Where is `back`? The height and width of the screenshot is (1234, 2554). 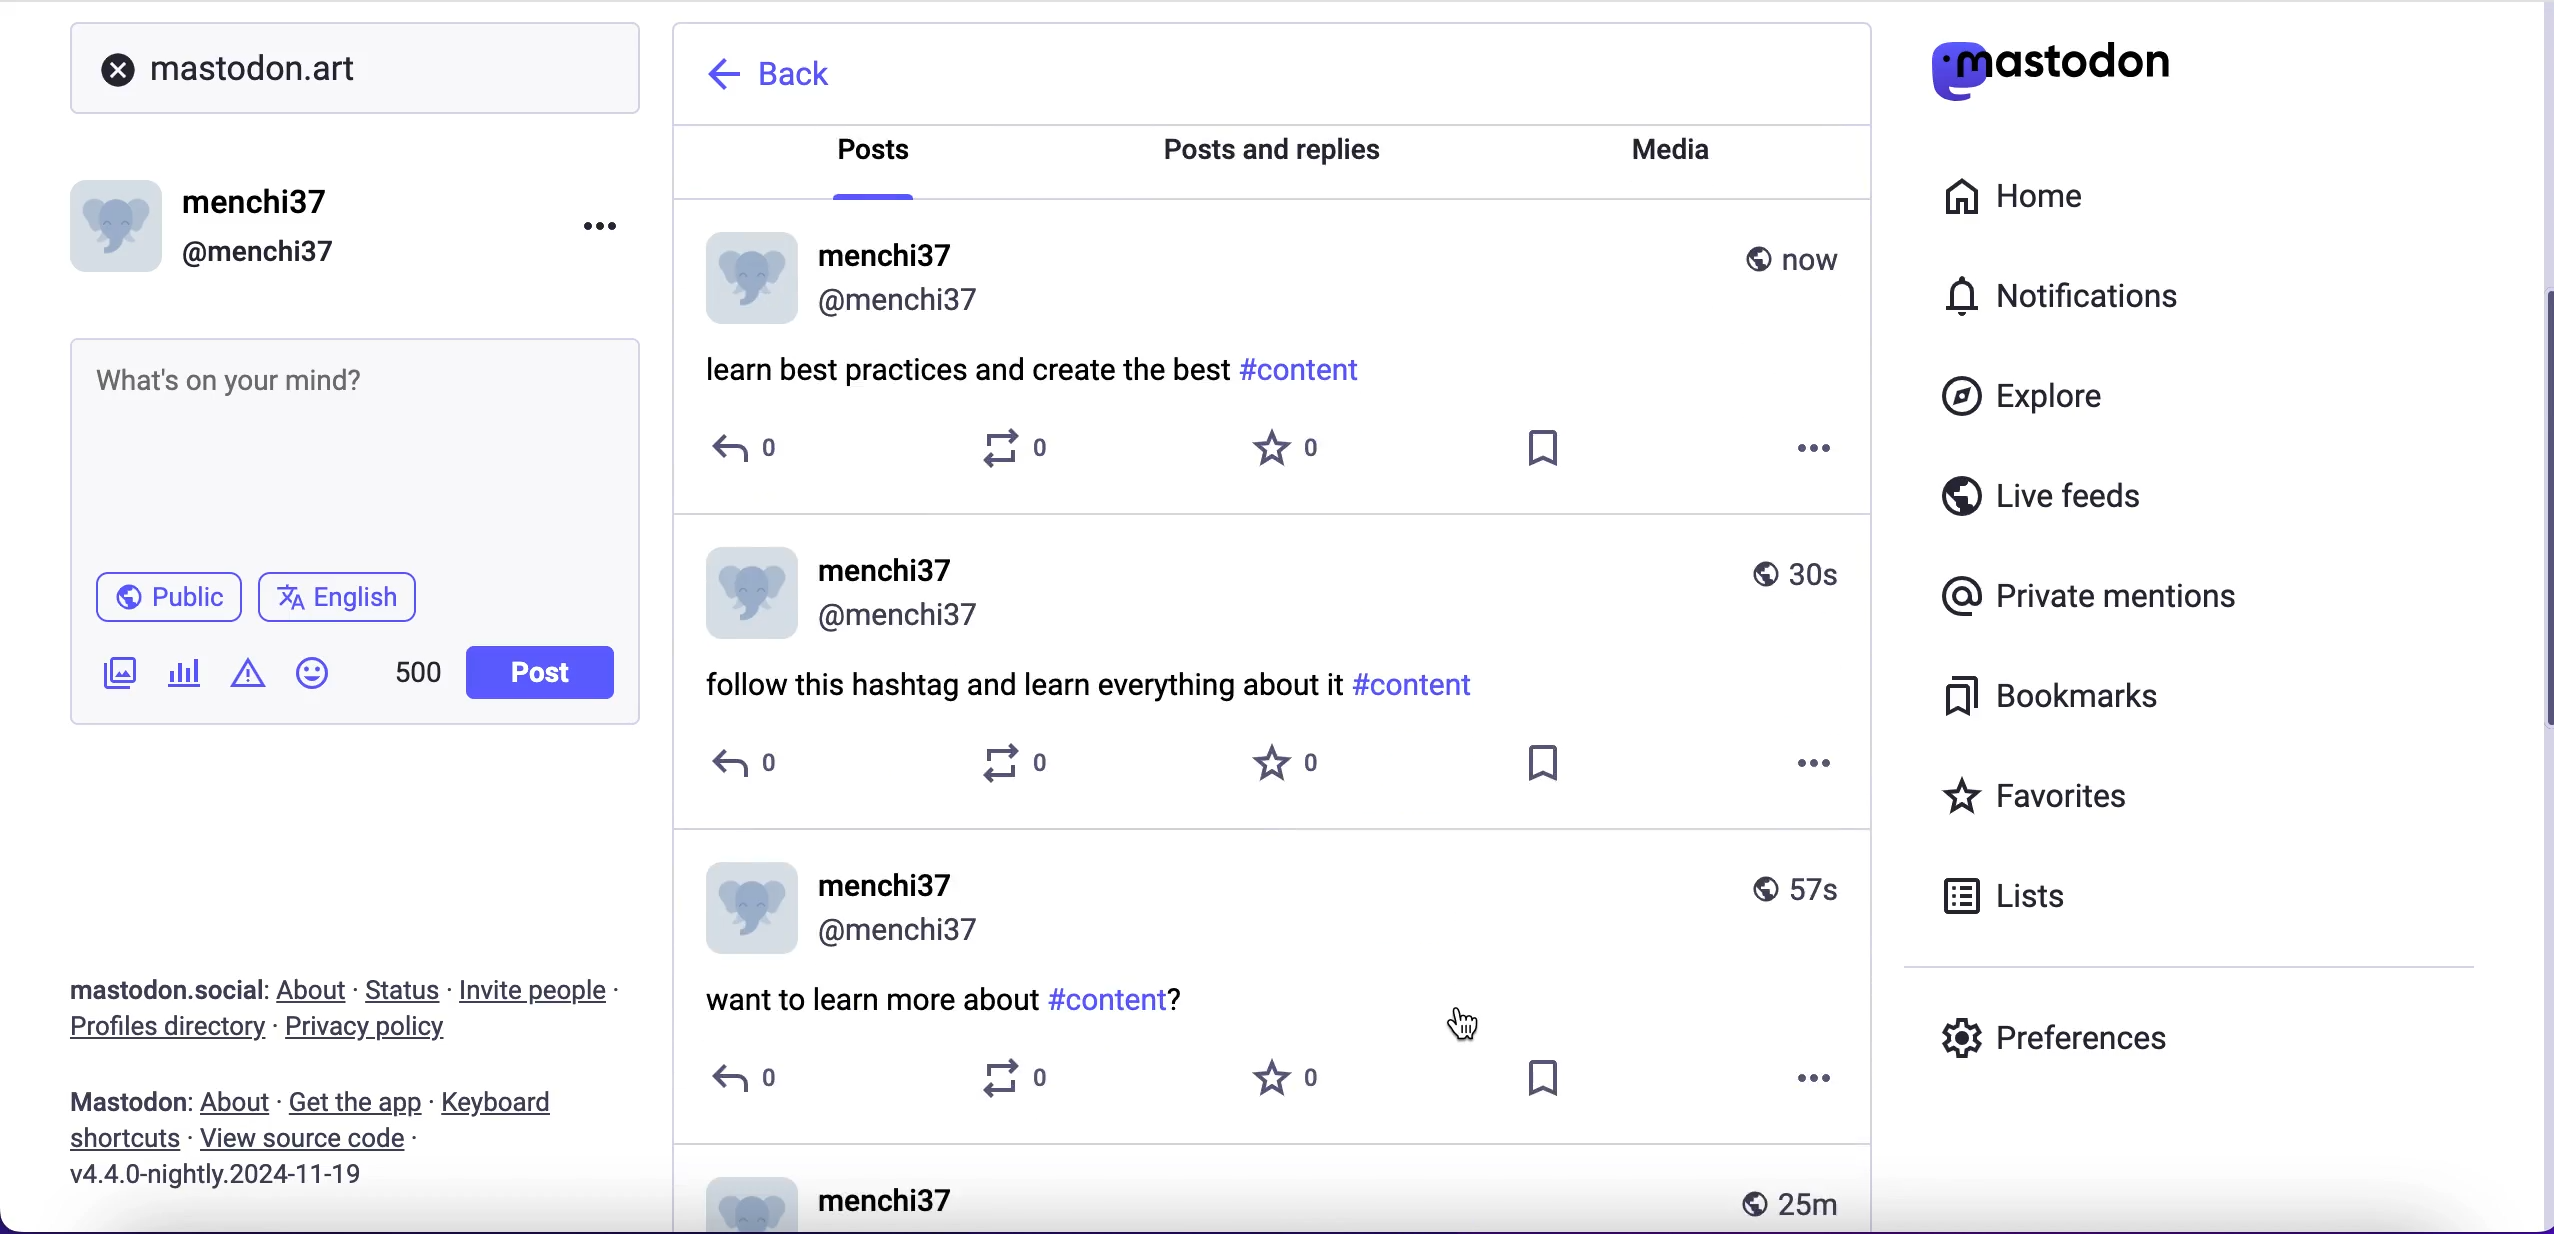
back is located at coordinates (712, 75).